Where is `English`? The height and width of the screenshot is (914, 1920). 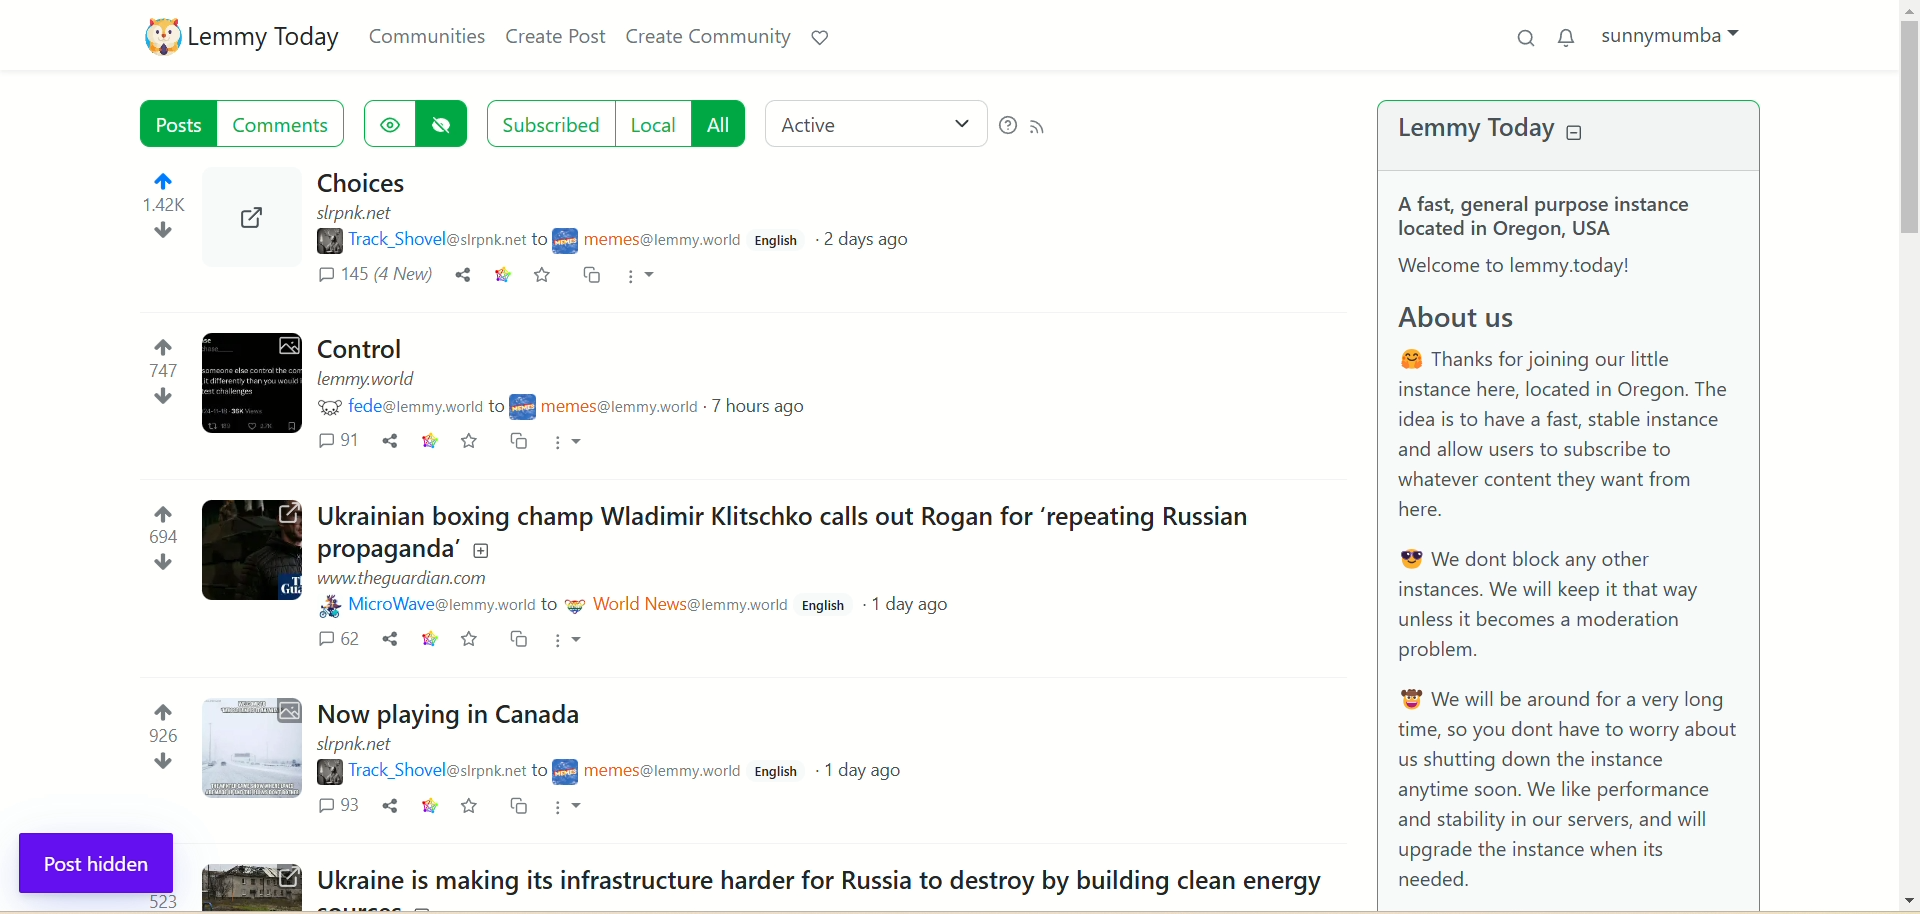
English is located at coordinates (782, 771).